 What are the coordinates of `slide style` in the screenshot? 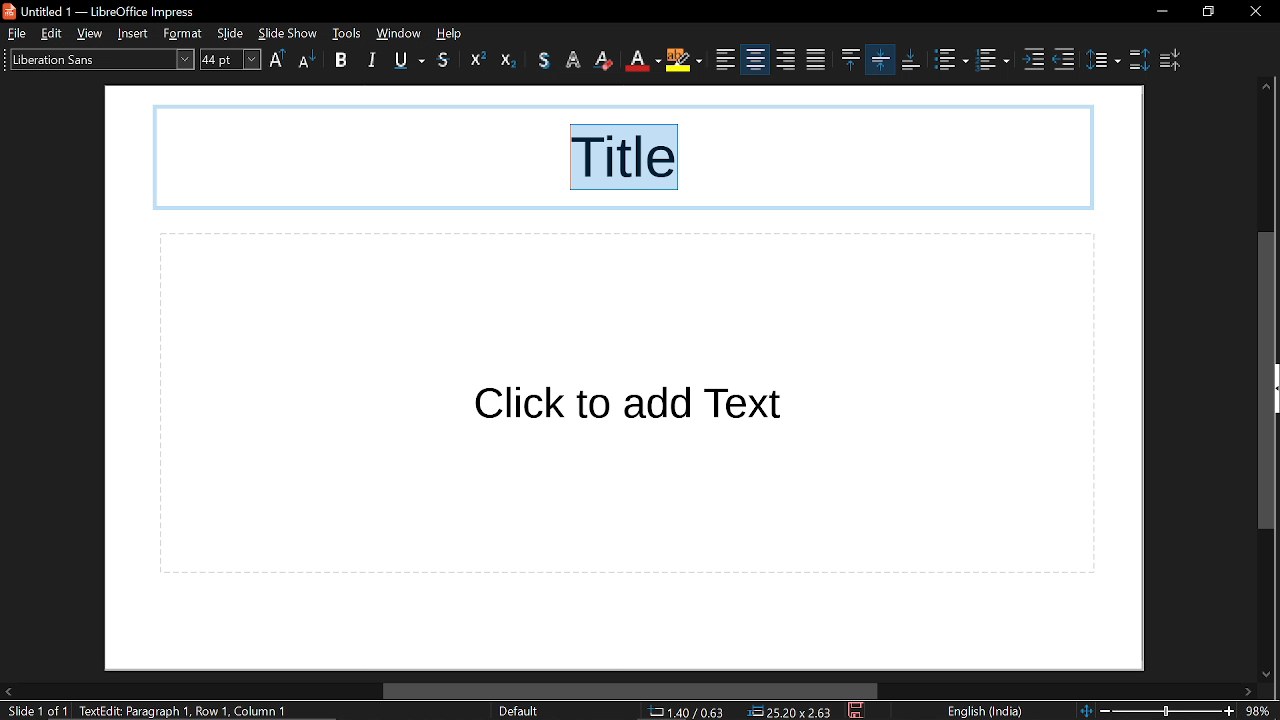 It's located at (518, 711).